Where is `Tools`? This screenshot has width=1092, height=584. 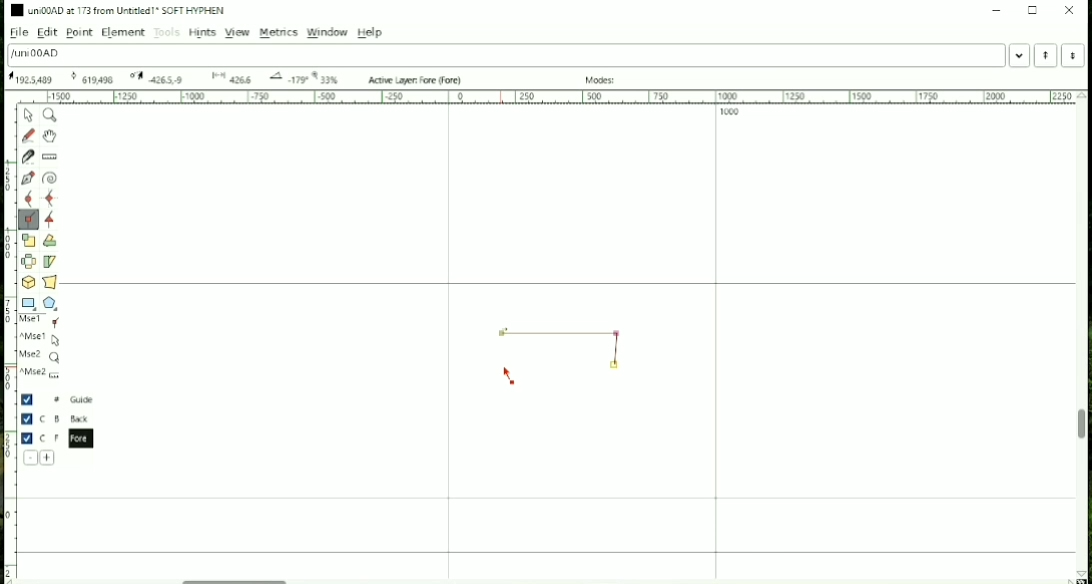 Tools is located at coordinates (167, 33).